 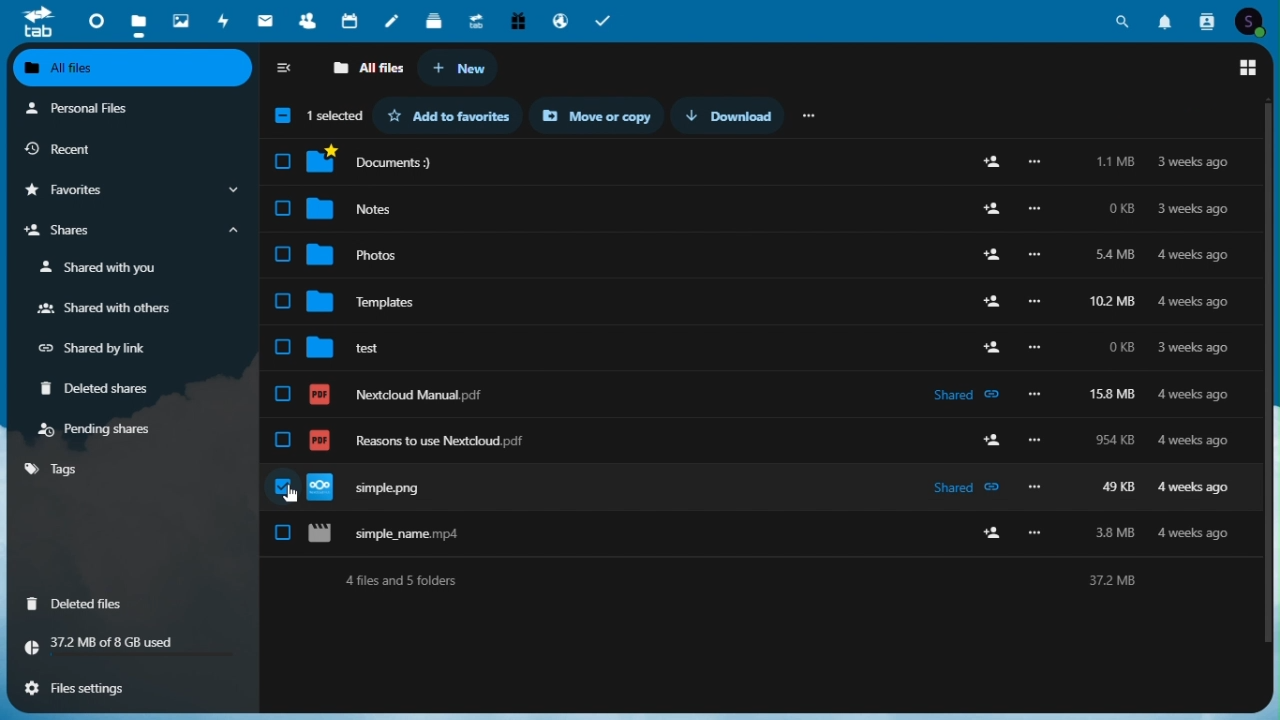 What do you see at coordinates (759, 483) in the screenshot?
I see `sample.png 49 KB 4 weeks ago` at bounding box center [759, 483].